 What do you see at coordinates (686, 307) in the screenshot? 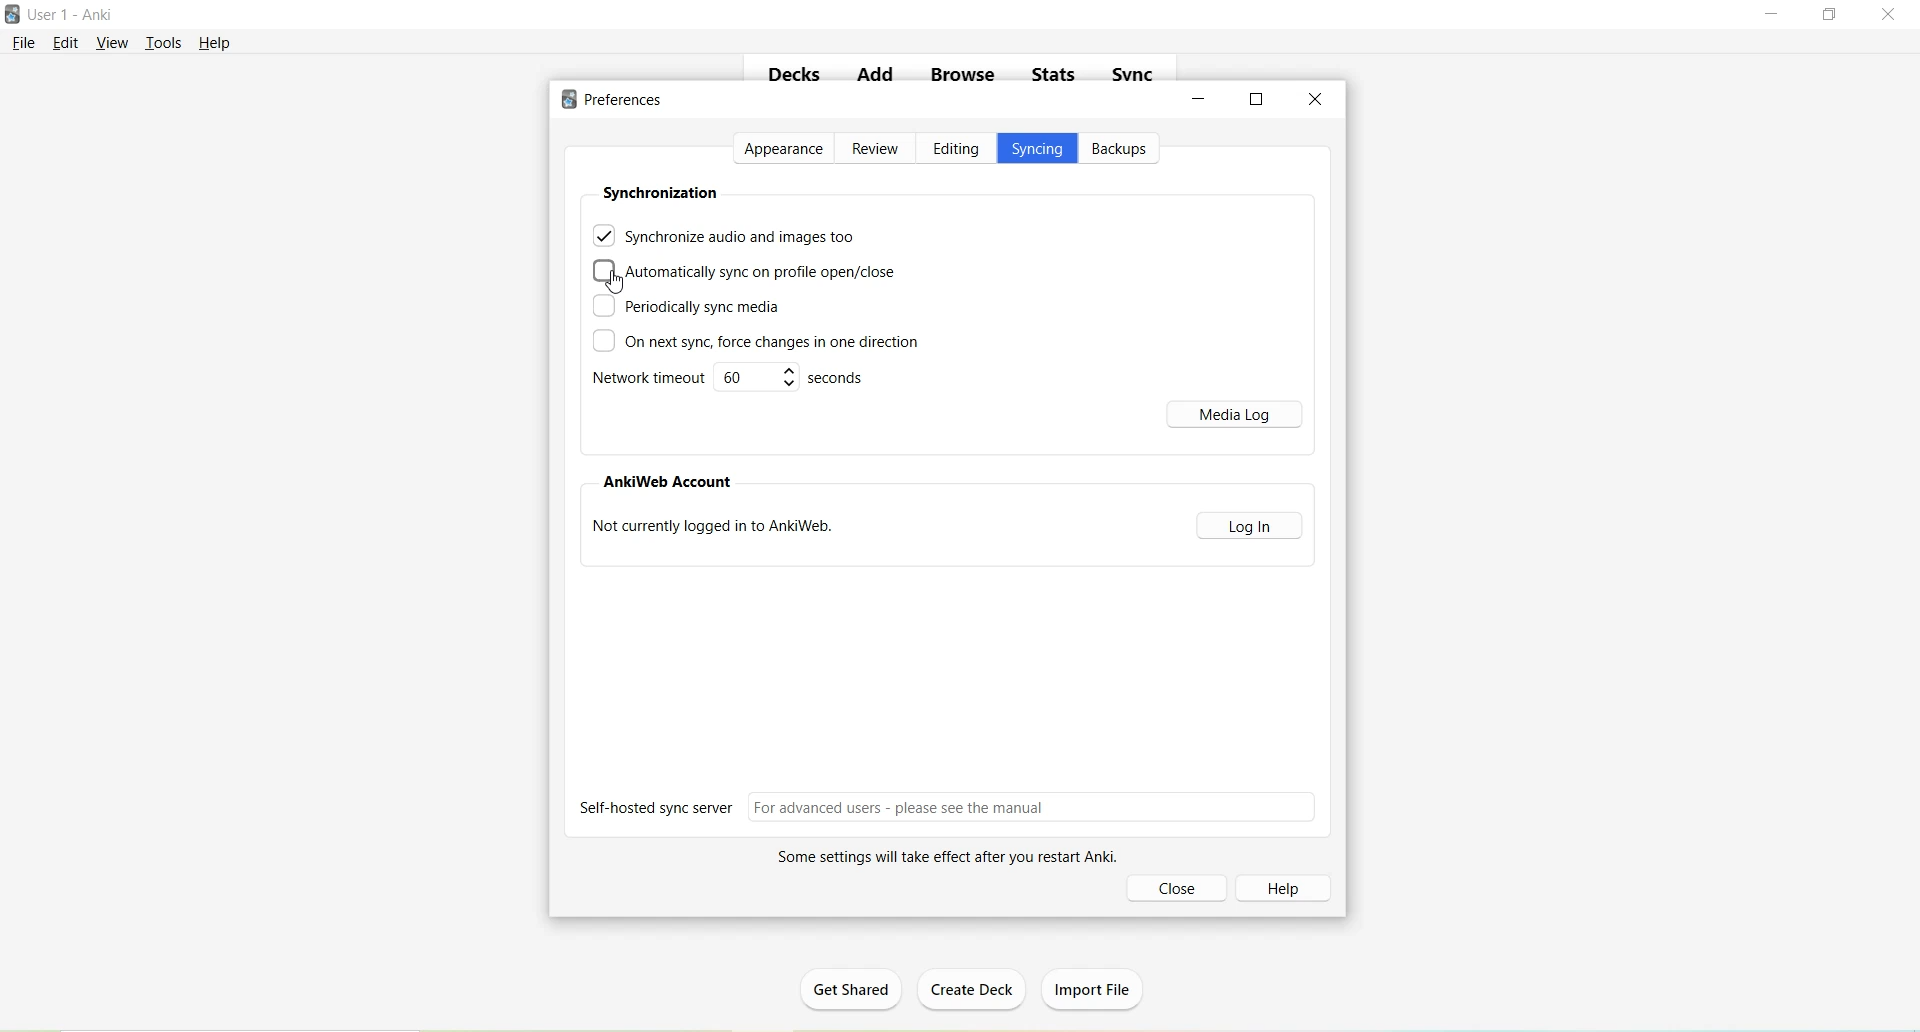
I see `Periodically sync media` at bounding box center [686, 307].